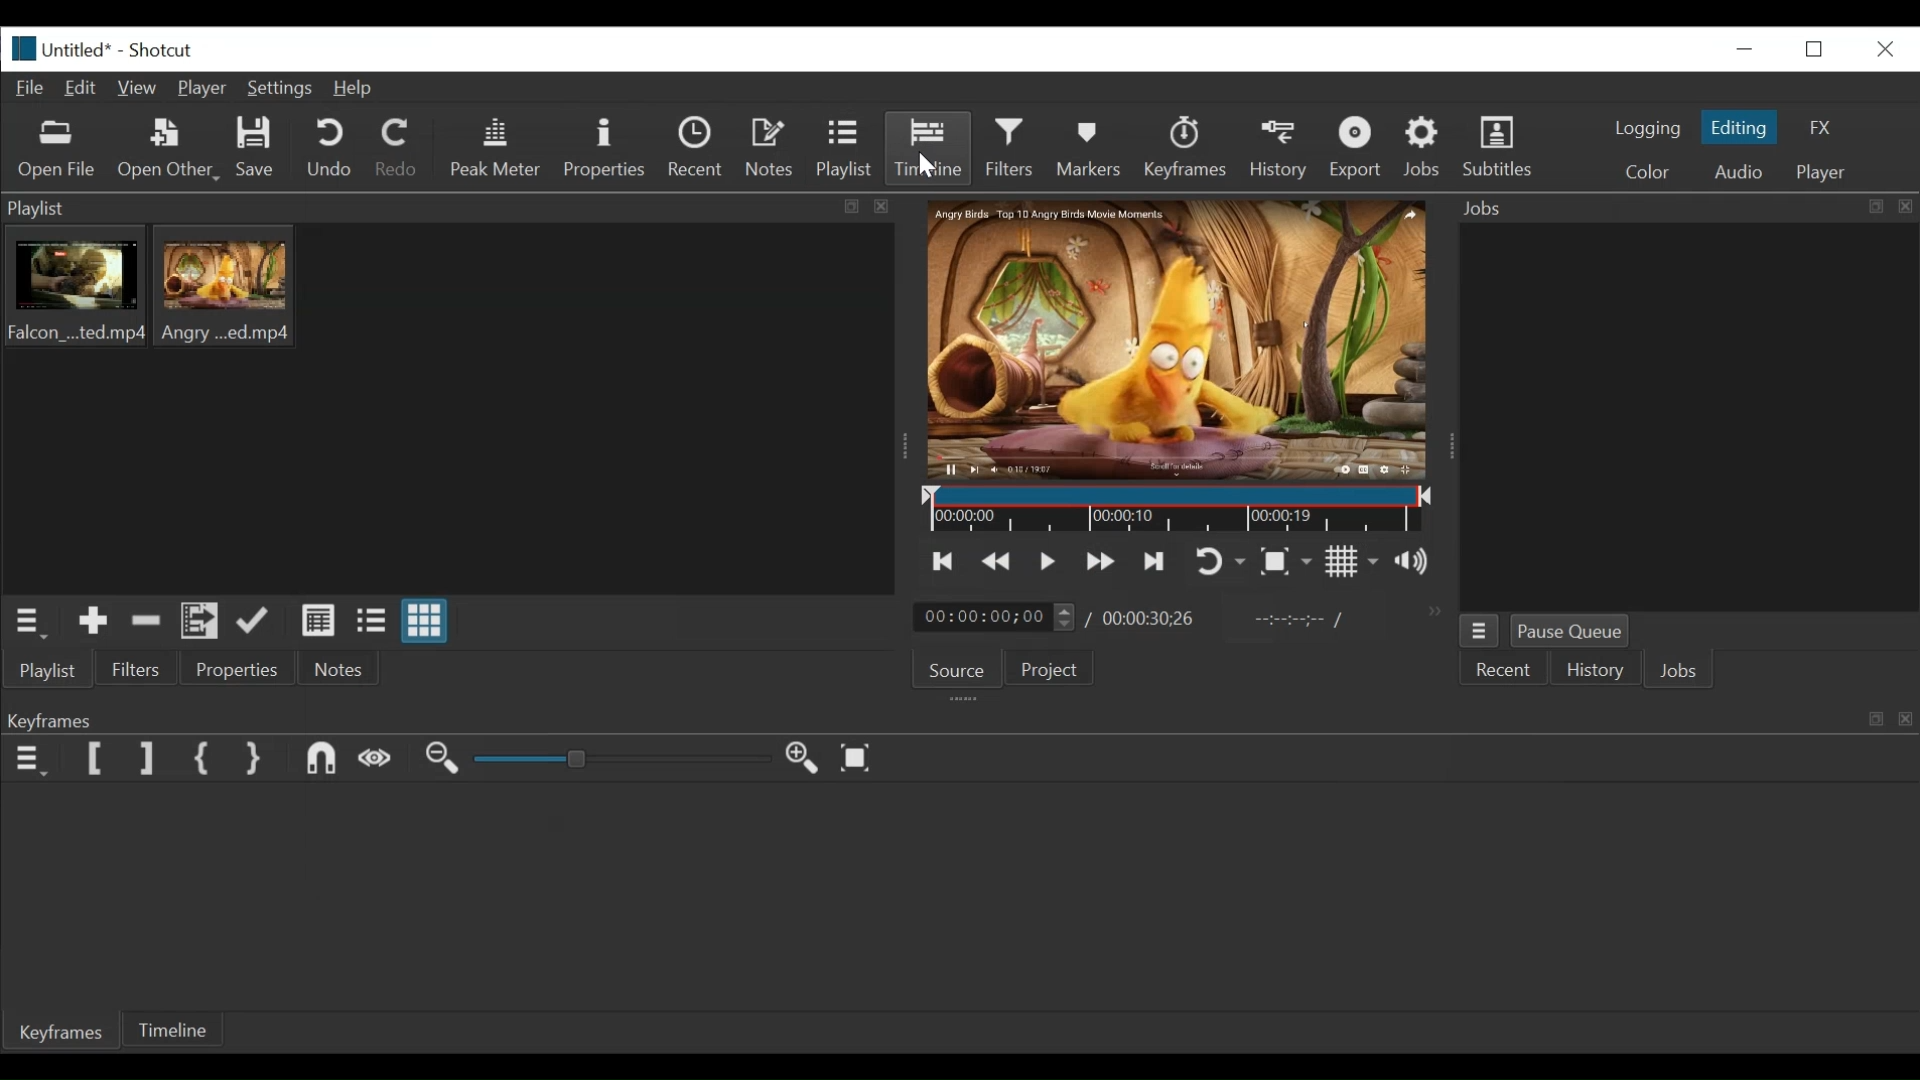  What do you see at coordinates (1681, 673) in the screenshot?
I see `JOBS` at bounding box center [1681, 673].